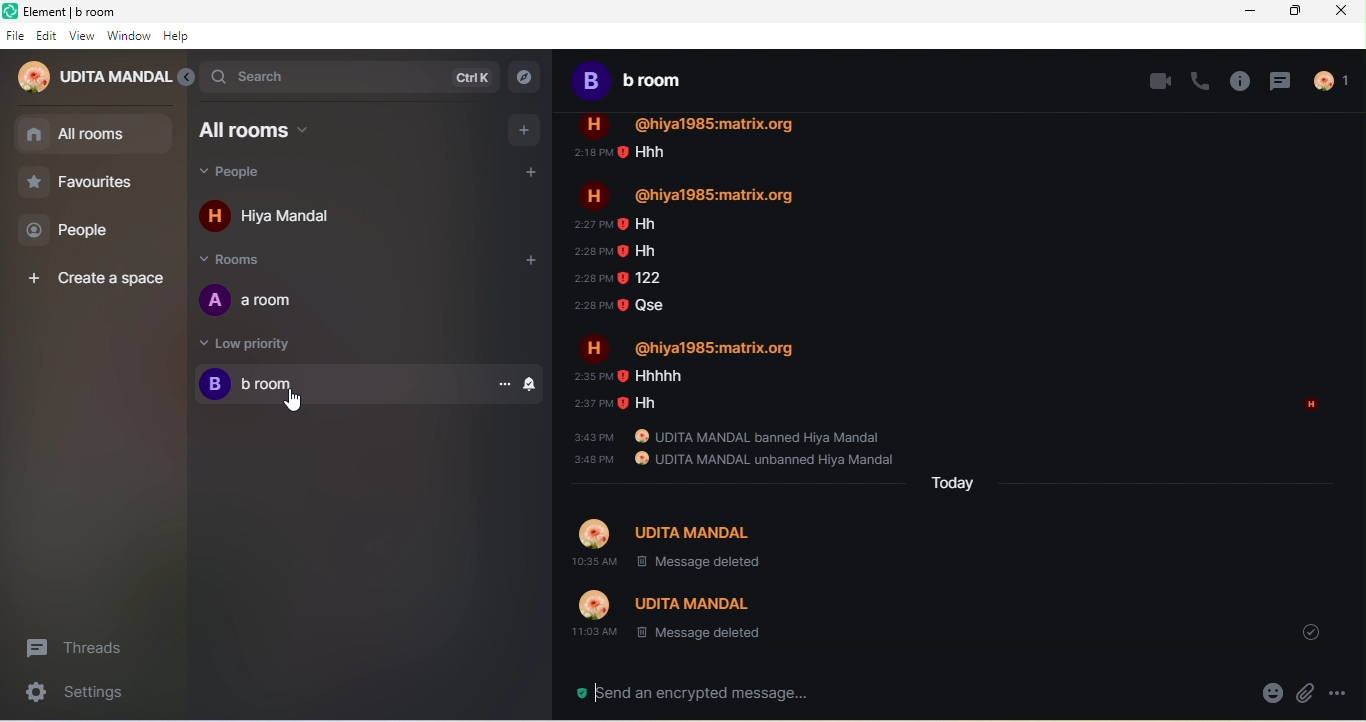 The image size is (1366, 722). I want to click on add room, so click(536, 266).